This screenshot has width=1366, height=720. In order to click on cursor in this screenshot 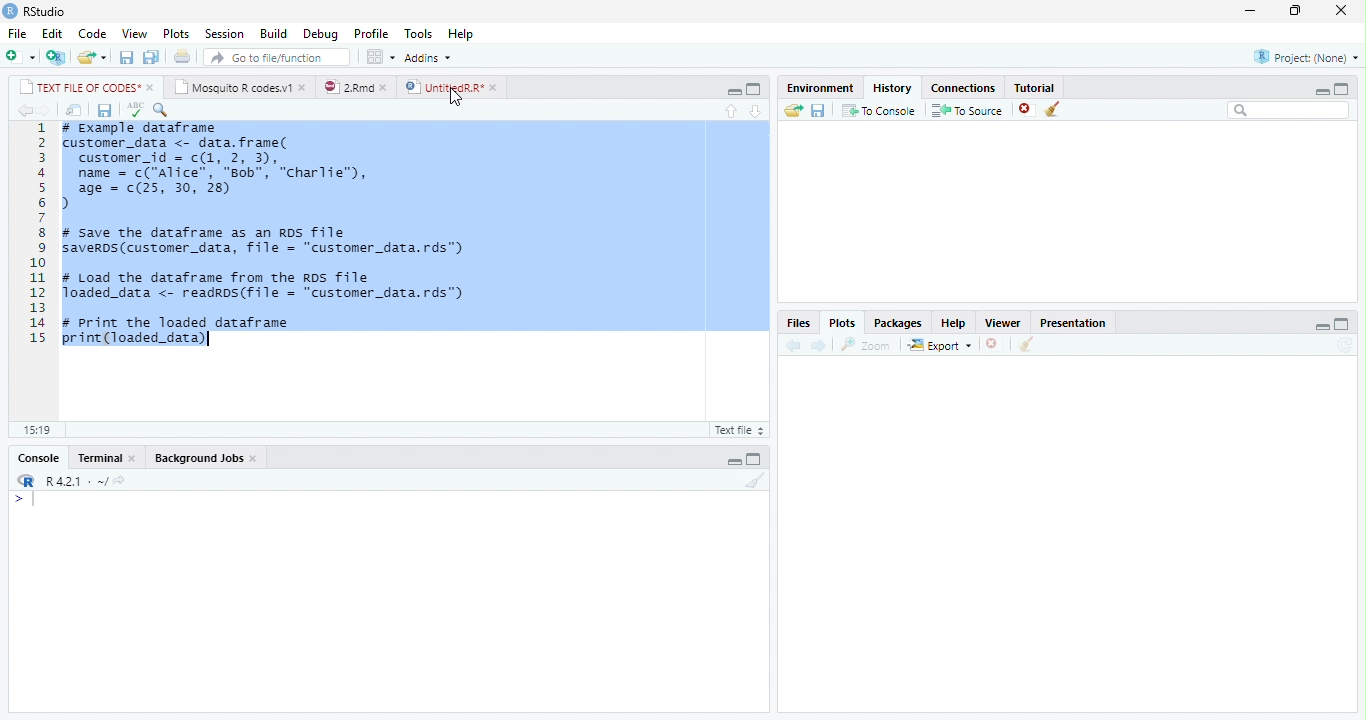, I will do `click(455, 97)`.